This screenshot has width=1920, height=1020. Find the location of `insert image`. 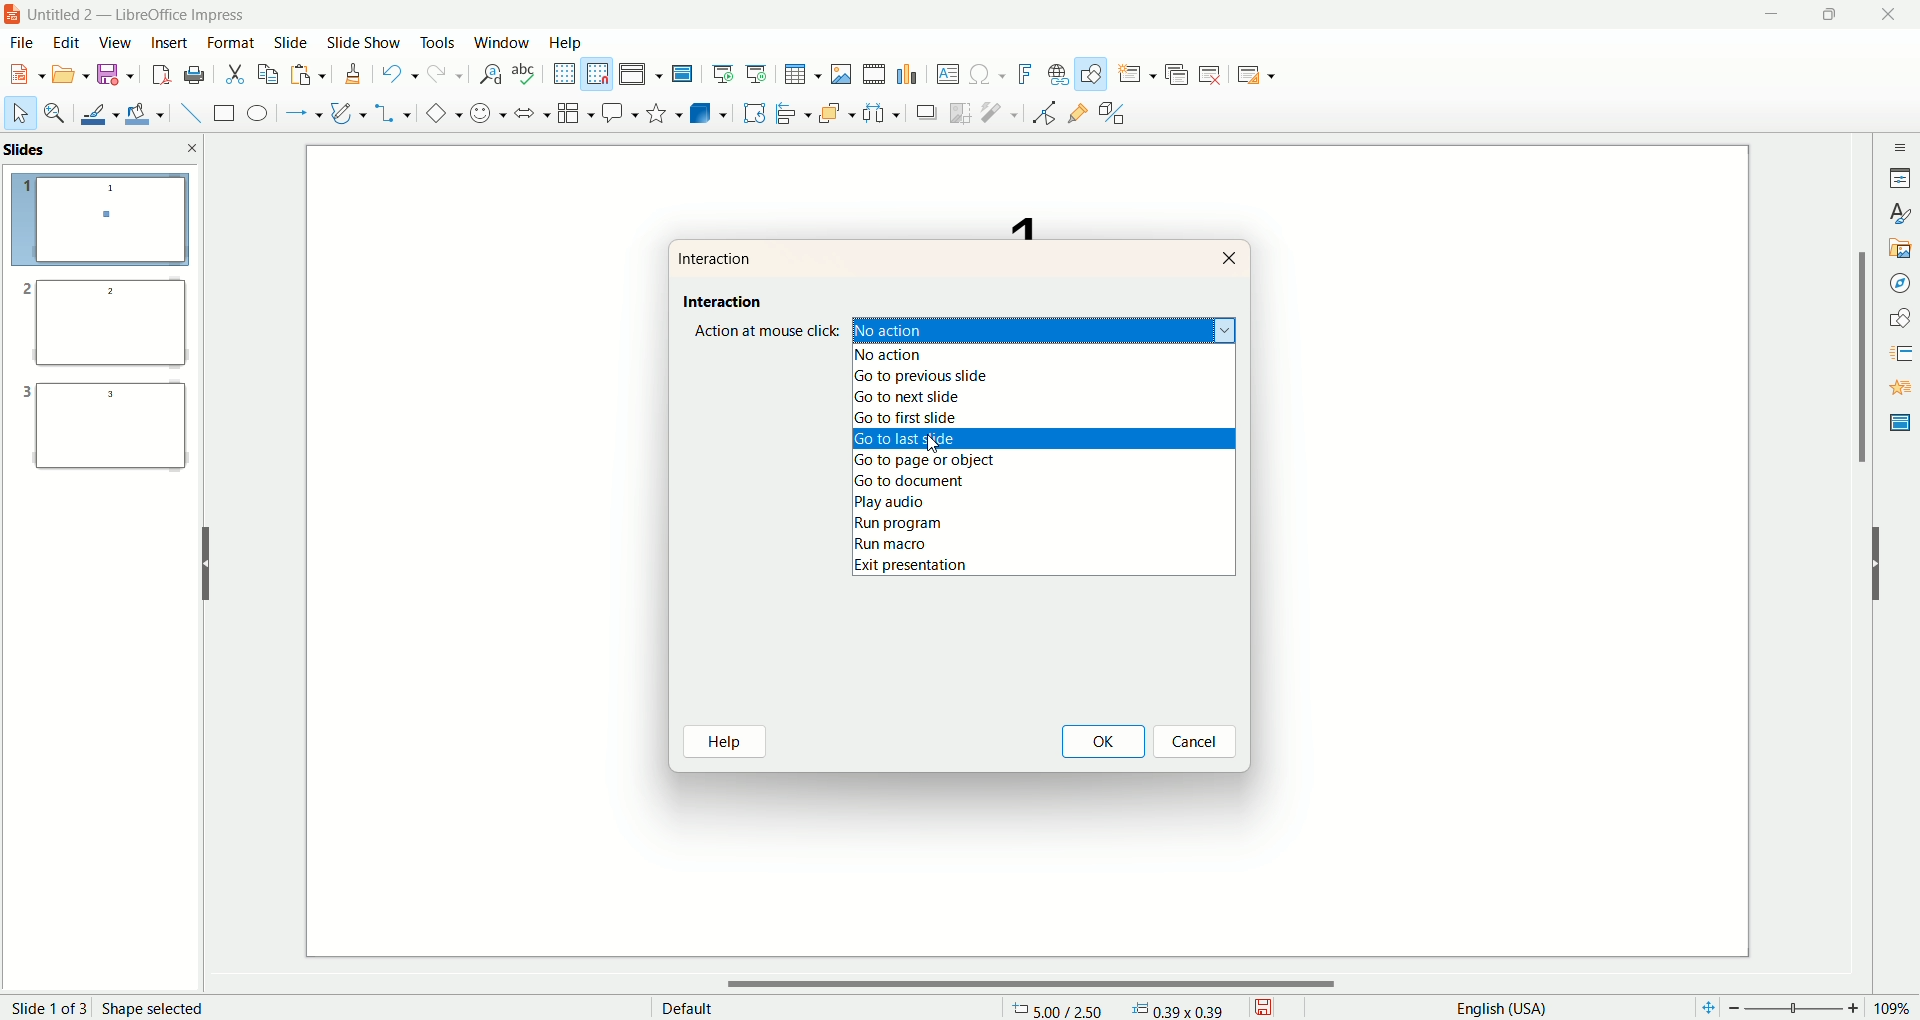

insert image is located at coordinates (842, 73).